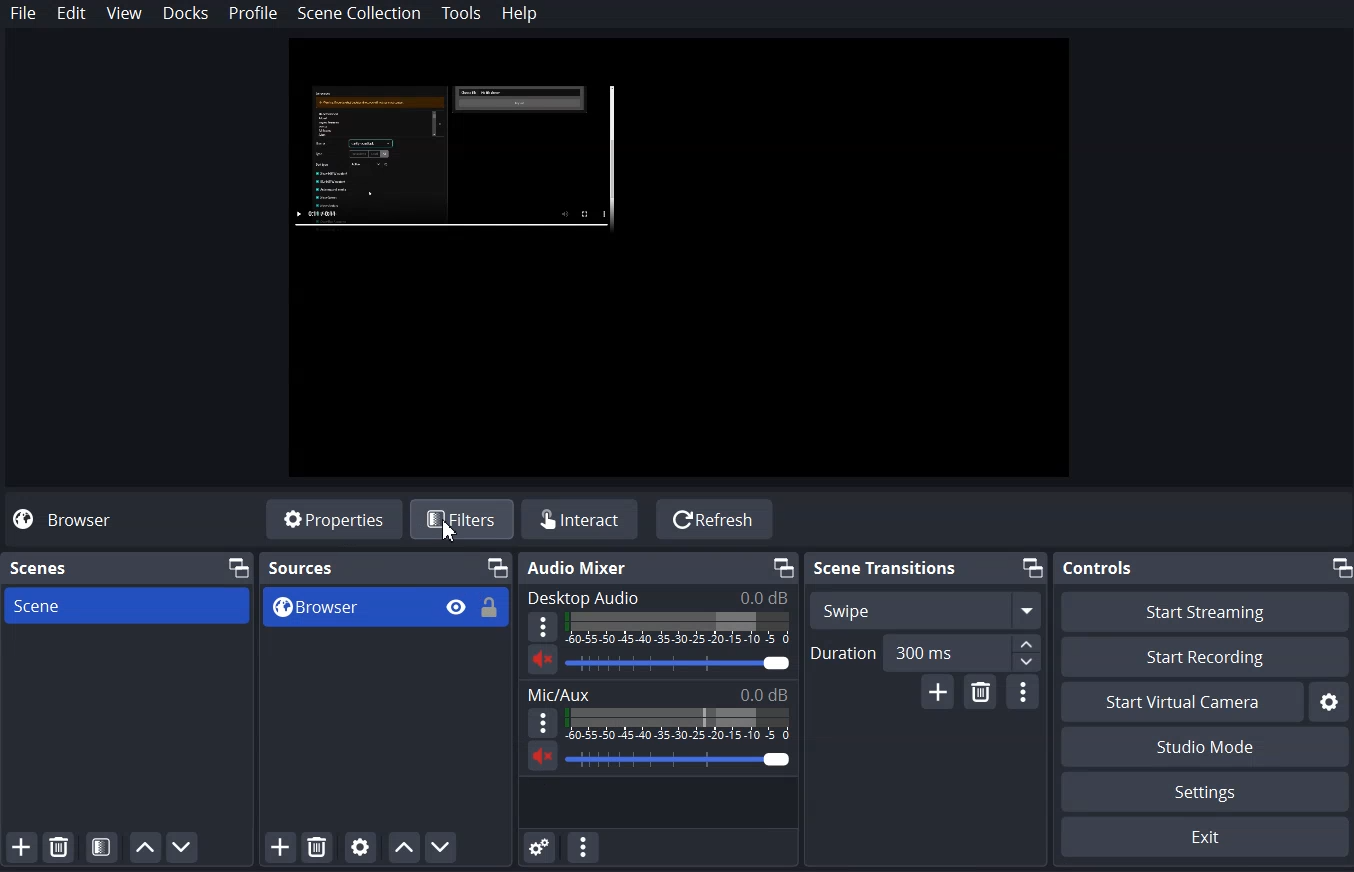  What do you see at coordinates (40, 568) in the screenshot?
I see `Scene` at bounding box center [40, 568].